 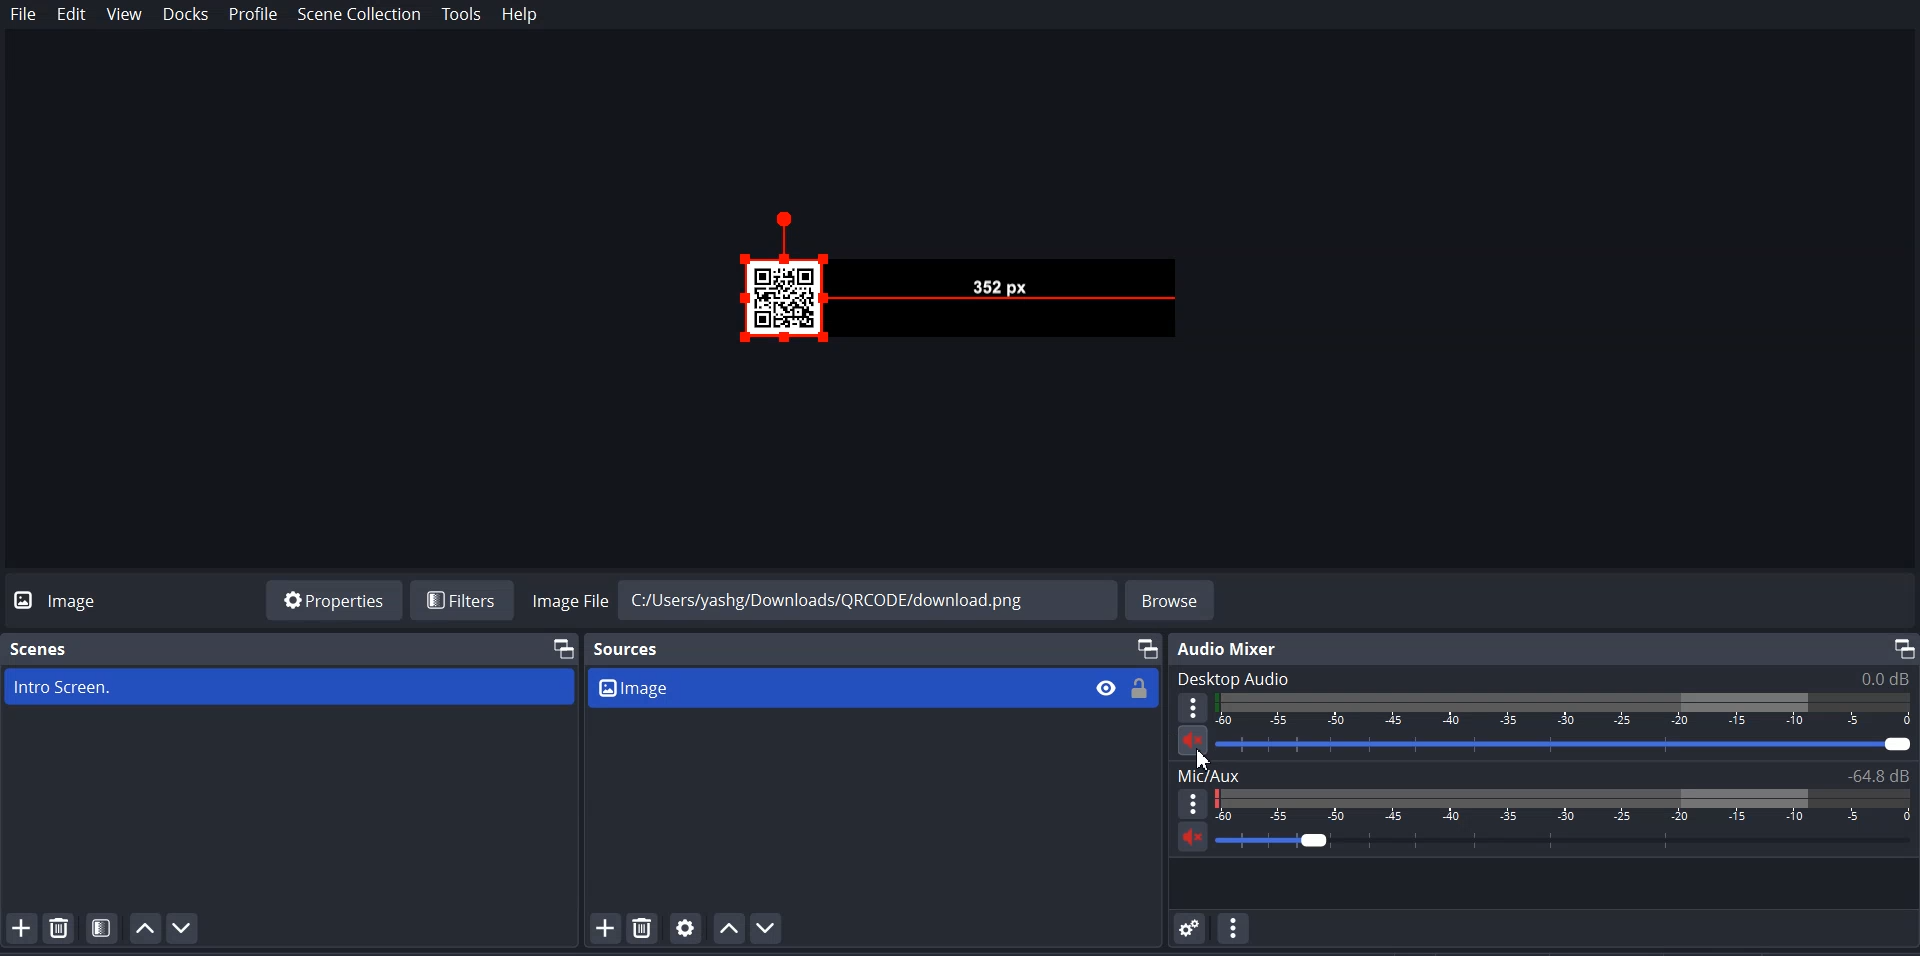 I want to click on Move scene Up, so click(x=143, y=928).